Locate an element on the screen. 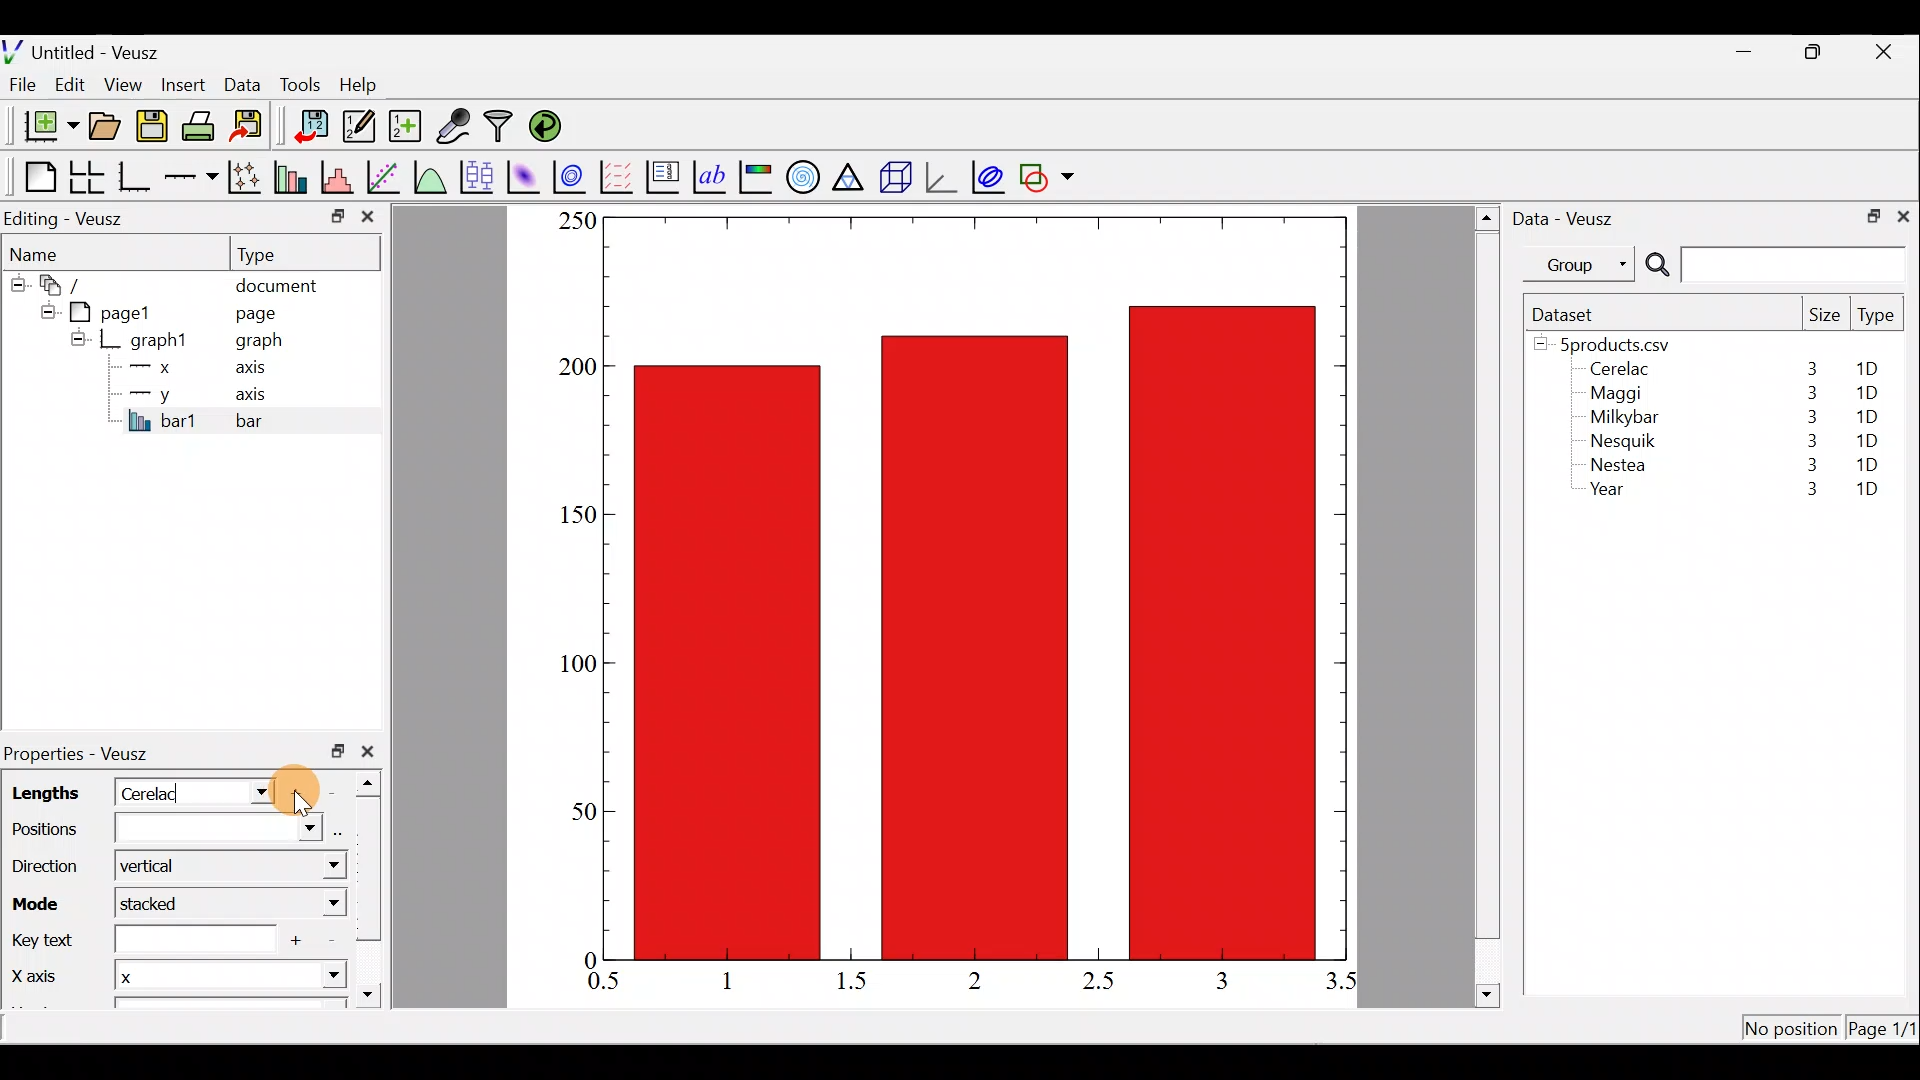  page is located at coordinates (254, 312).